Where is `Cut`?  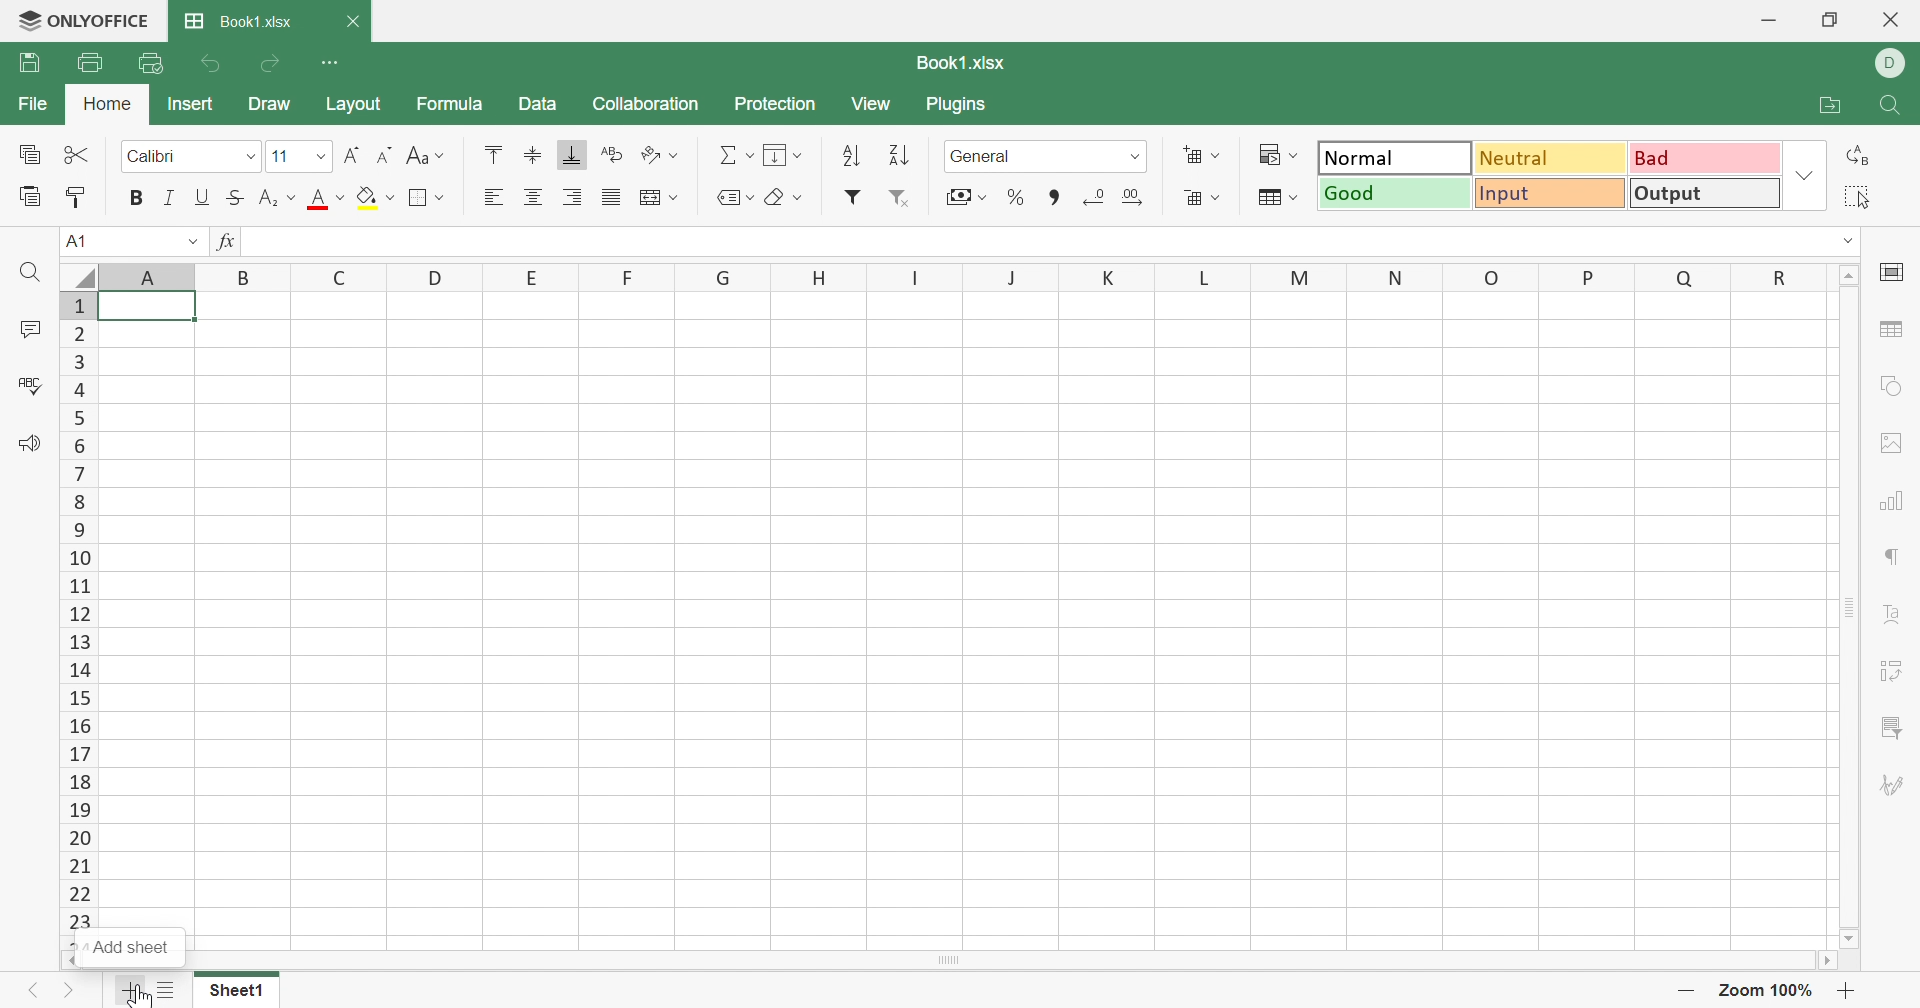
Cut is located at coordinates (77, 154).